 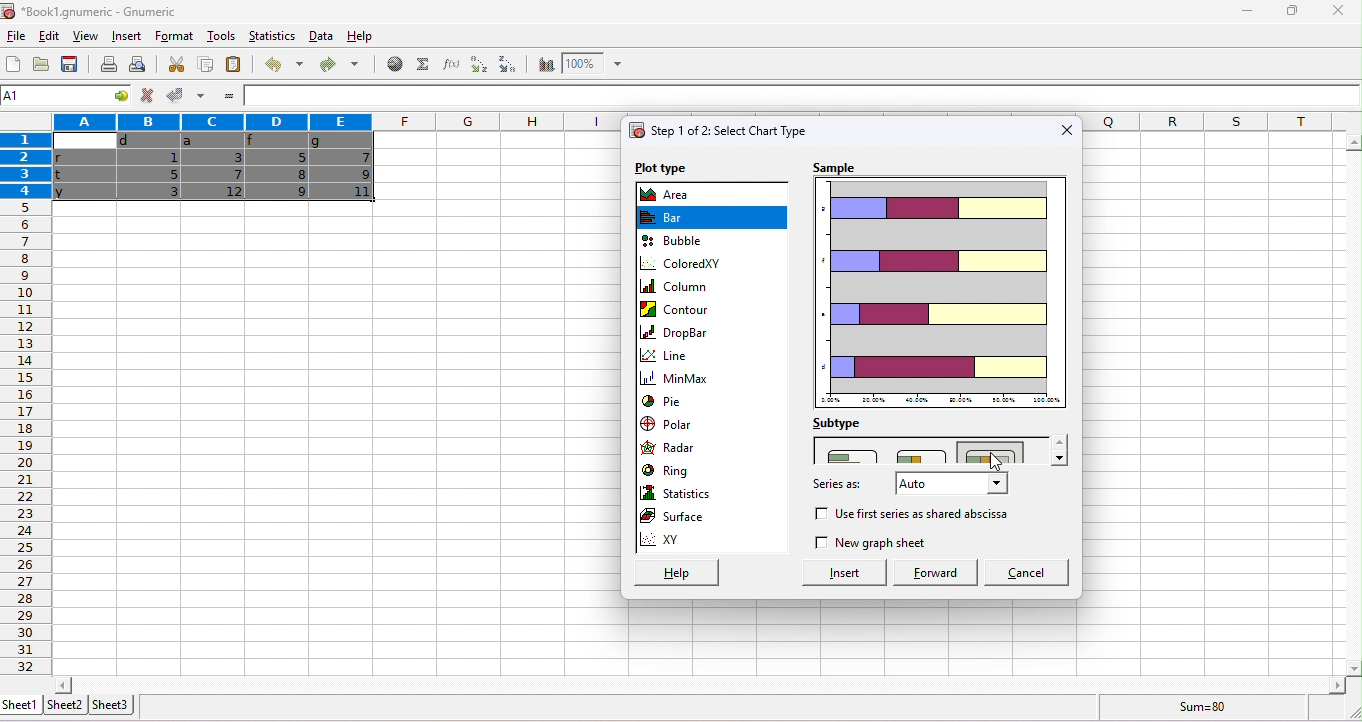 I want to click on contour, so click(x=680, y=310).